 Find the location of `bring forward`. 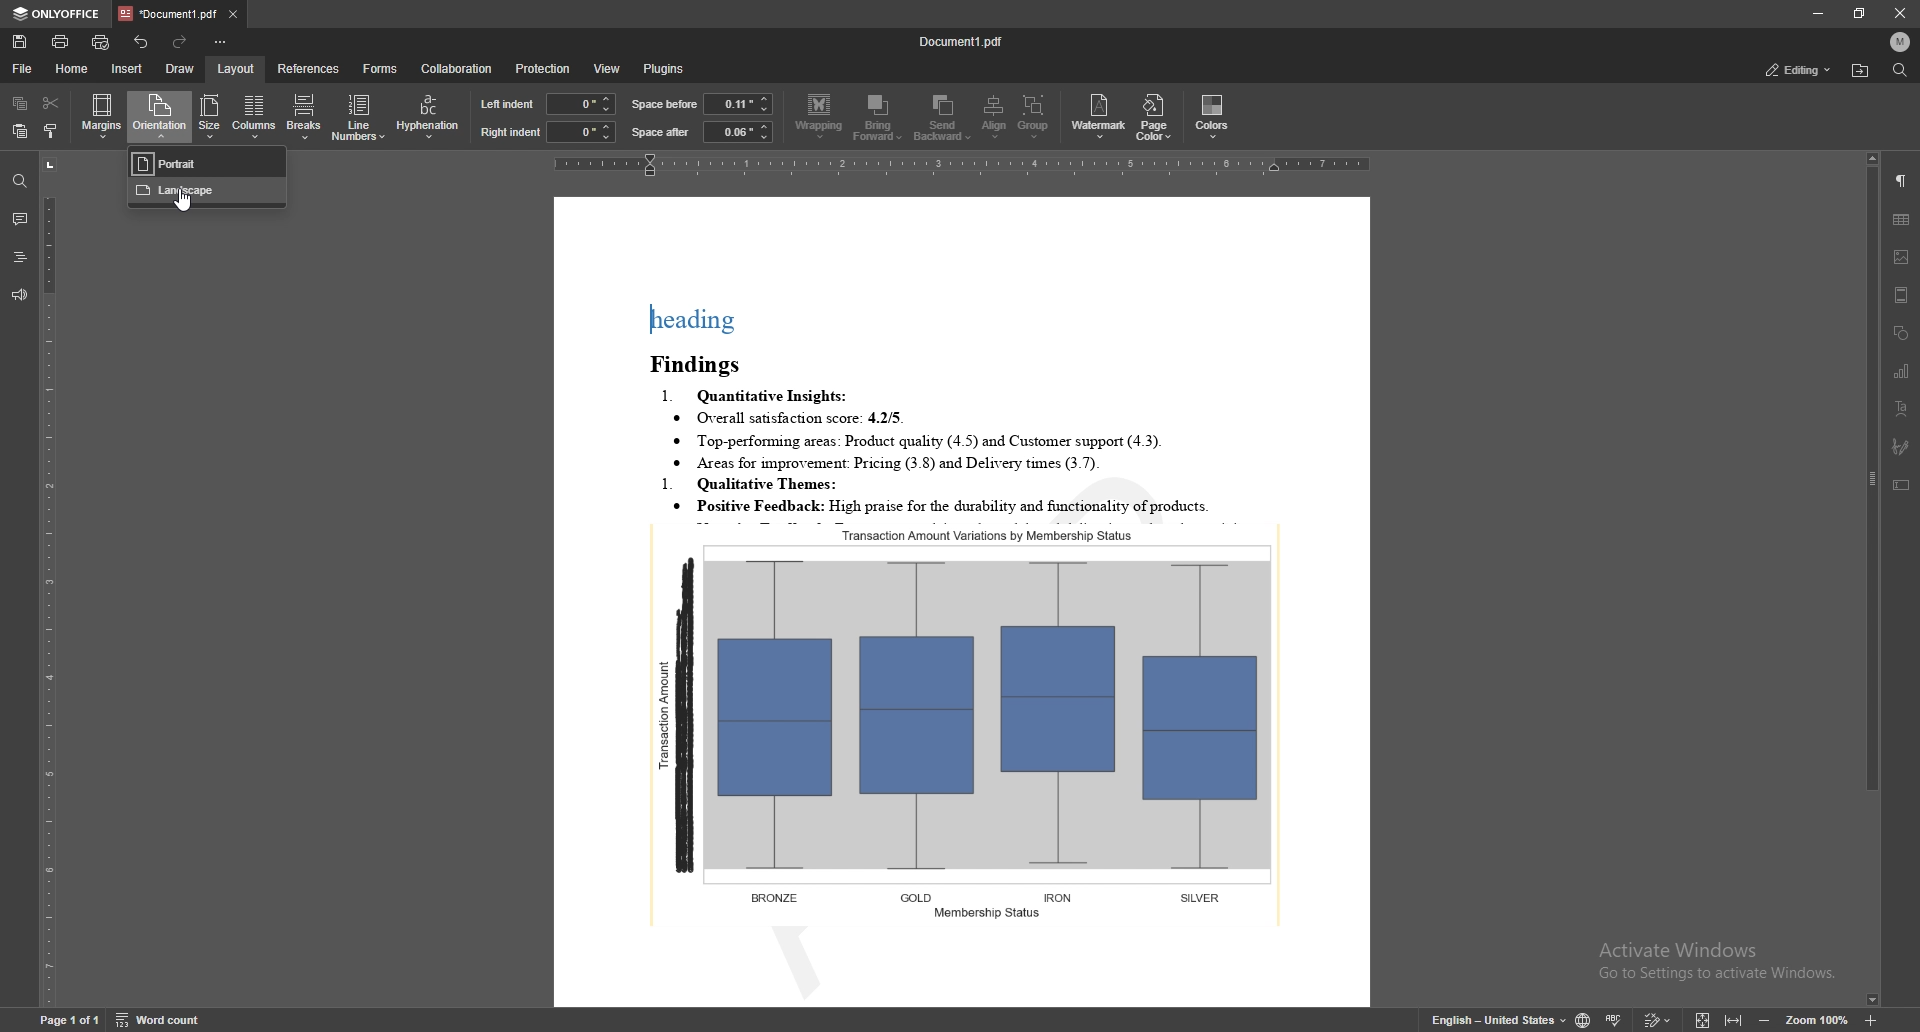

bring forward is located at coordinates (877, 118).